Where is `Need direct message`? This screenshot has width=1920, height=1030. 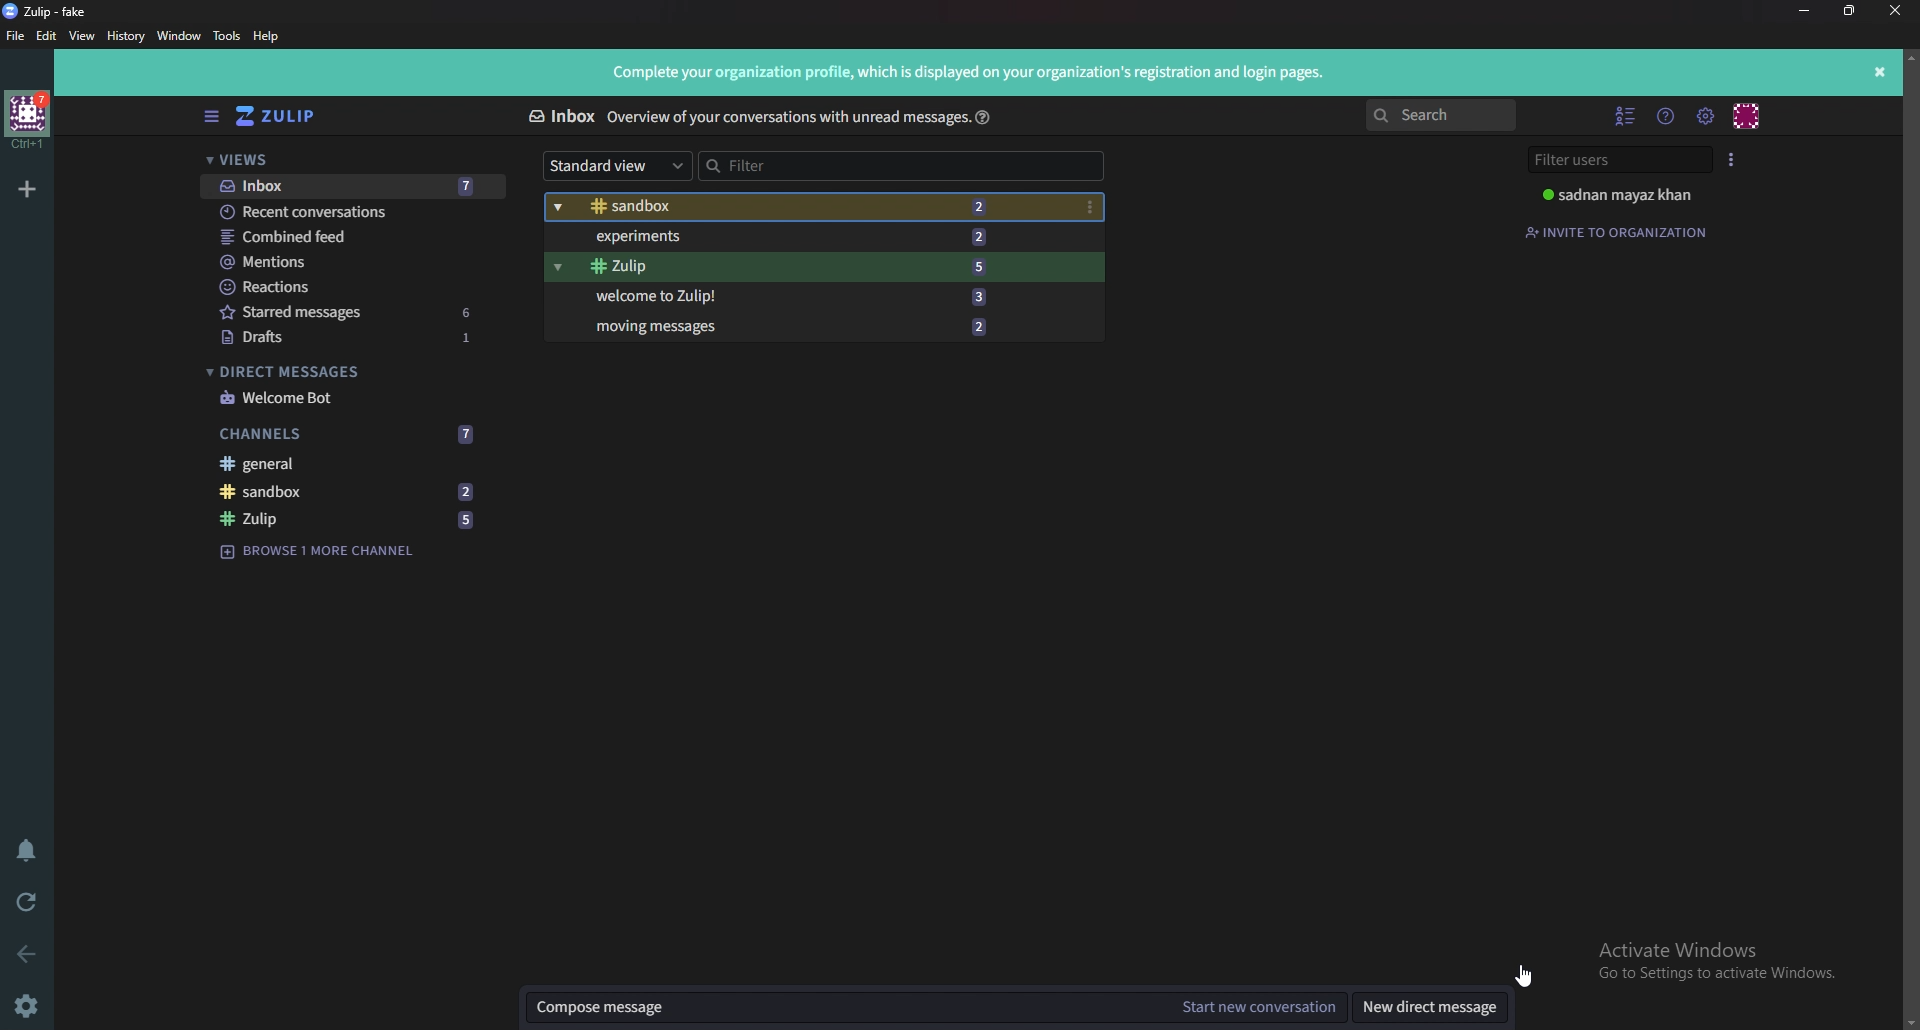 Need direct message is located at coordinates (1429, 1007).